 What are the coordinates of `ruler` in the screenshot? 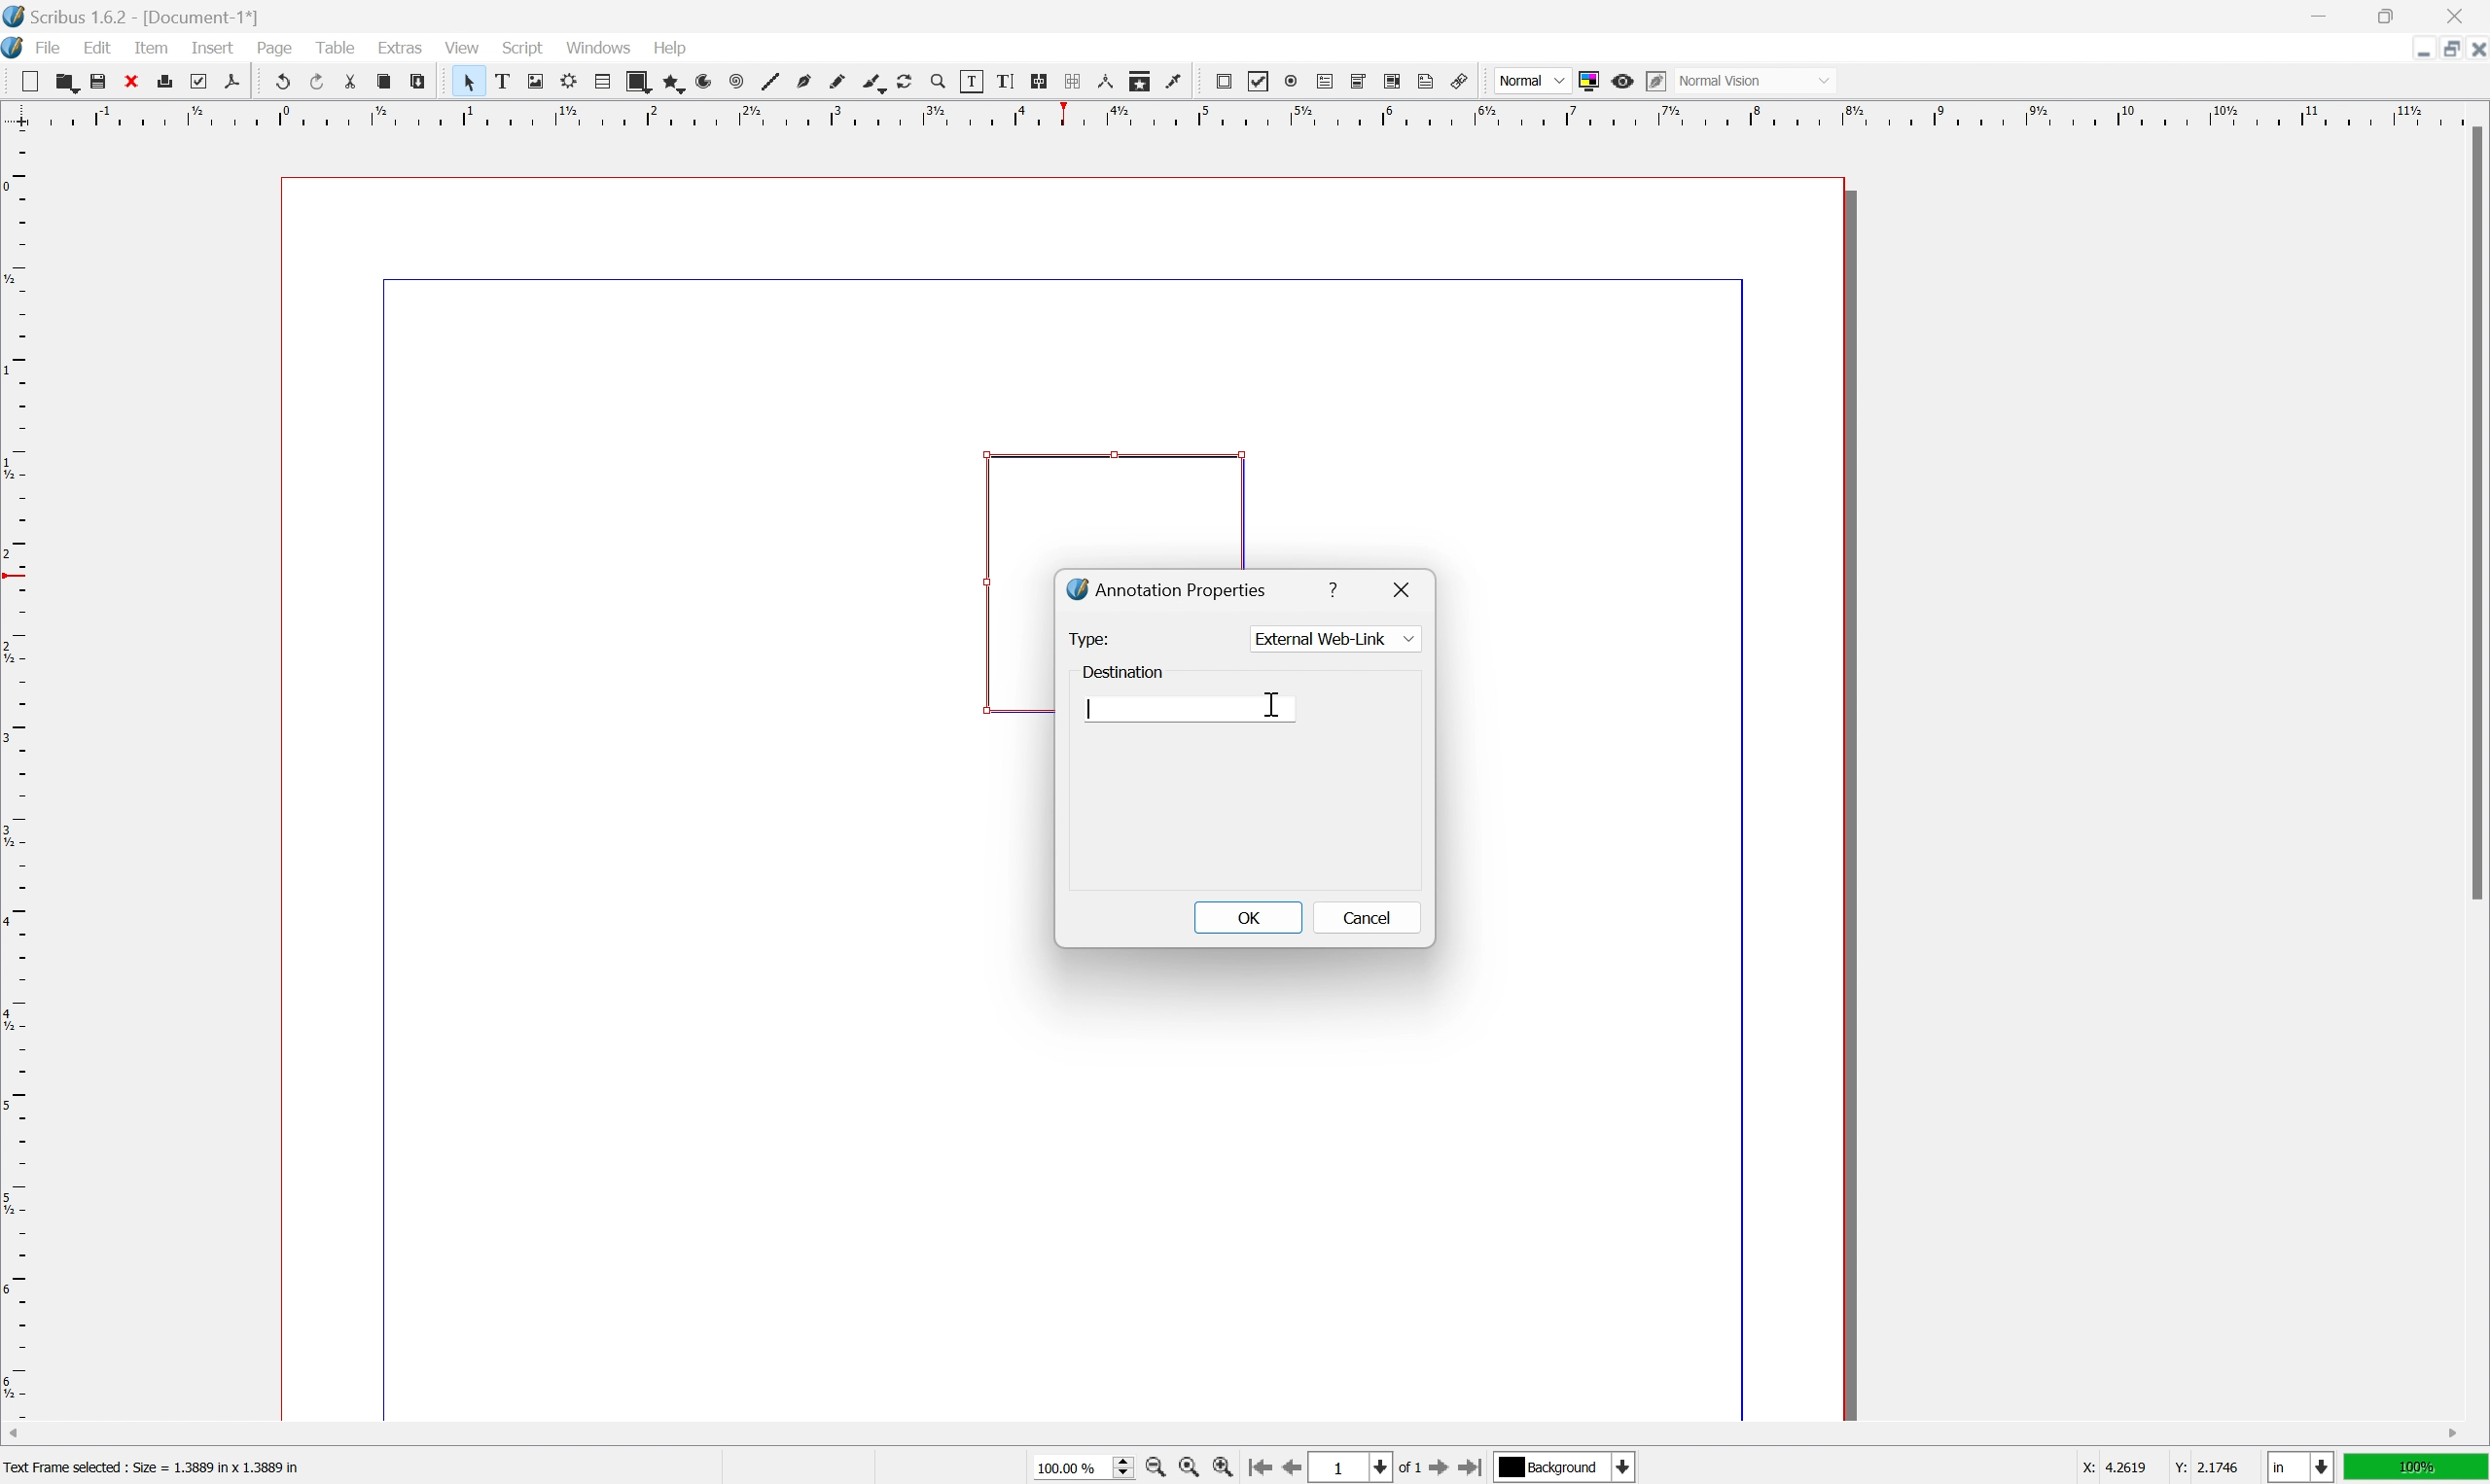 It's located at (16, 773).